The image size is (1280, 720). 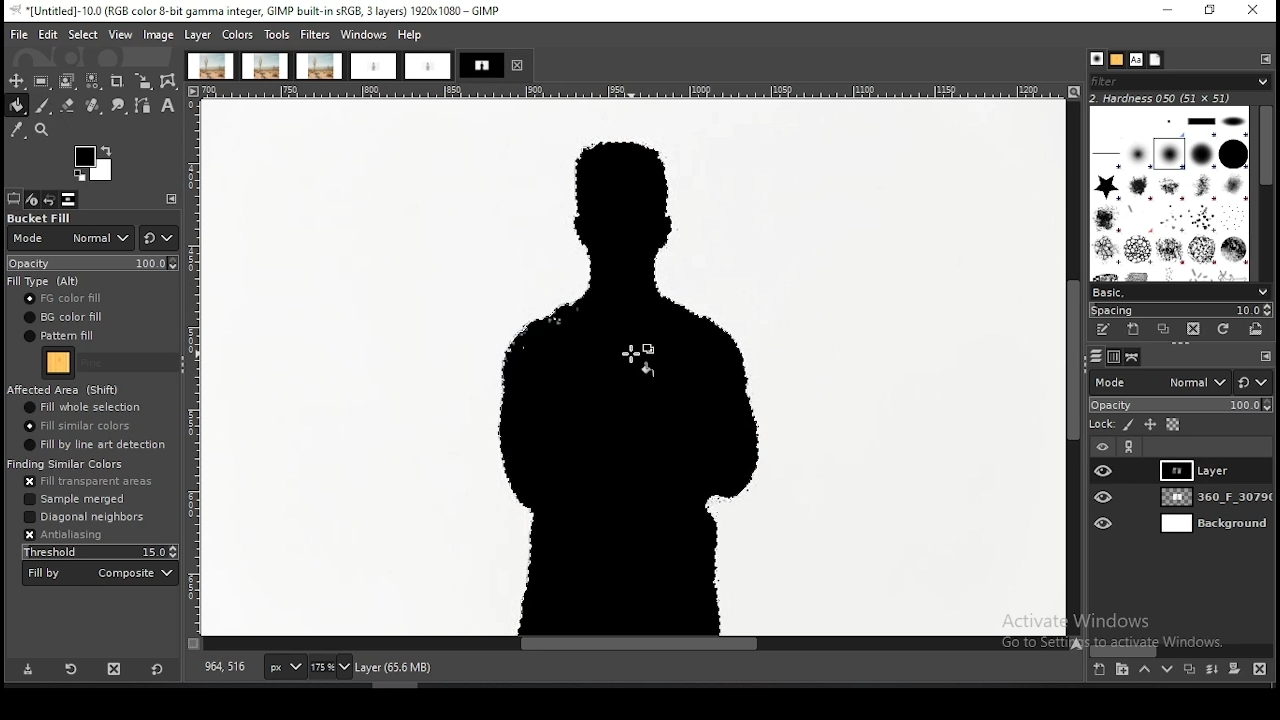 I want to click on lock, so click(x=1100, y=425).